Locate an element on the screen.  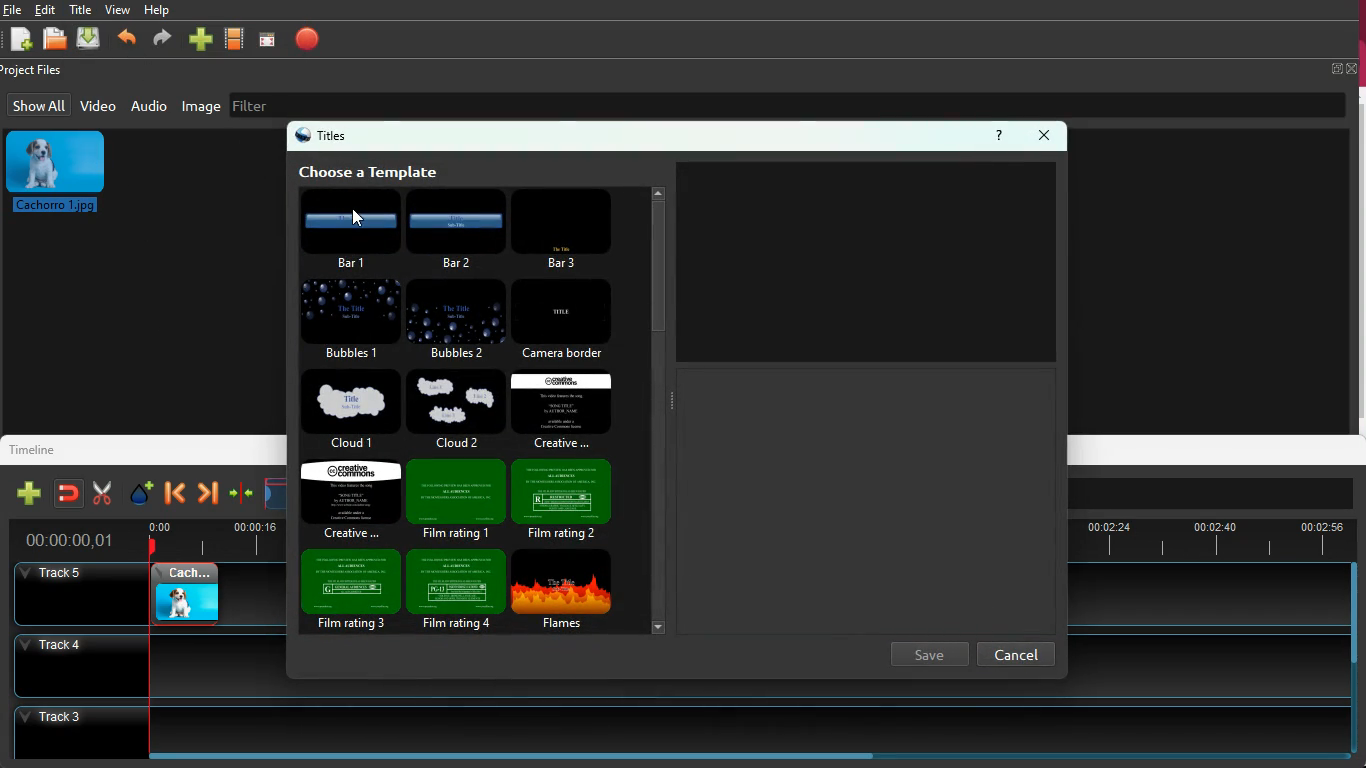
help is located at coordinates (1001, 134).